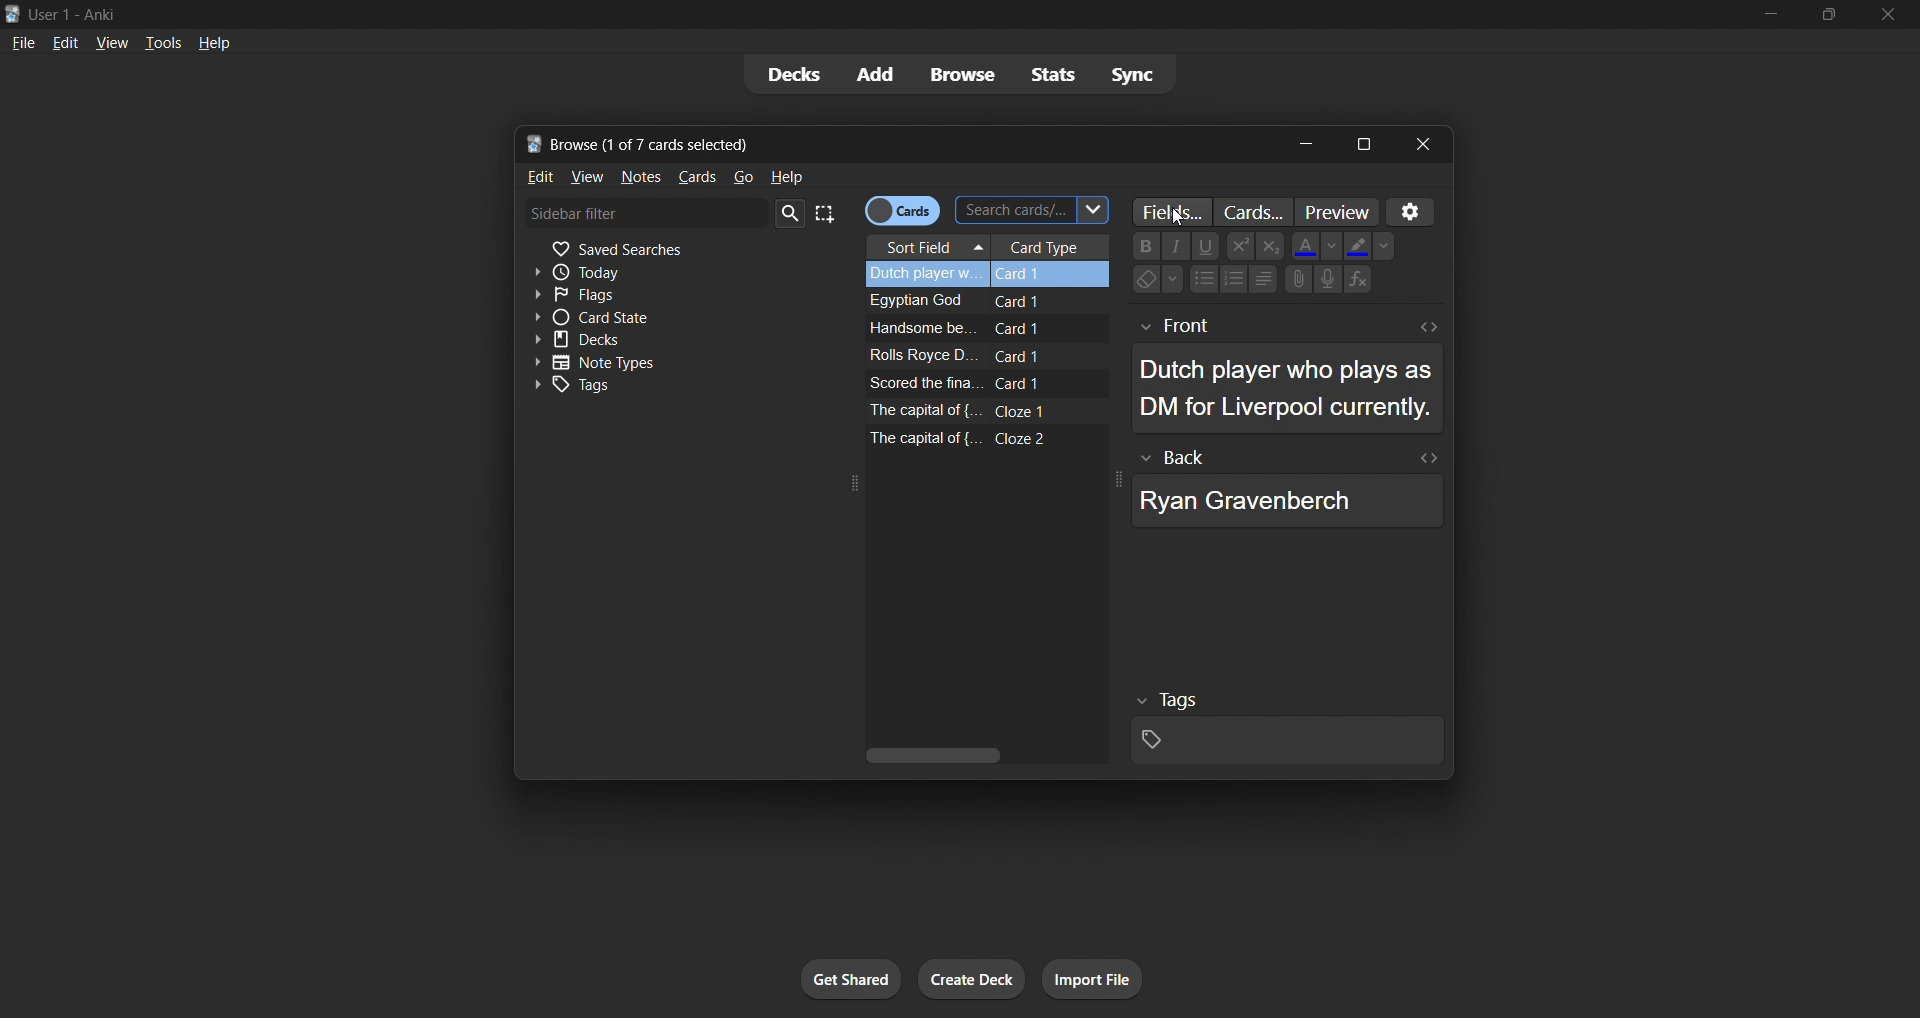 The width and height of the screenshot is (1920, 1018). What do you see at coordinates (1178, 245) in the screenshot?
I see `Font` at bounding box center [1178, 245].